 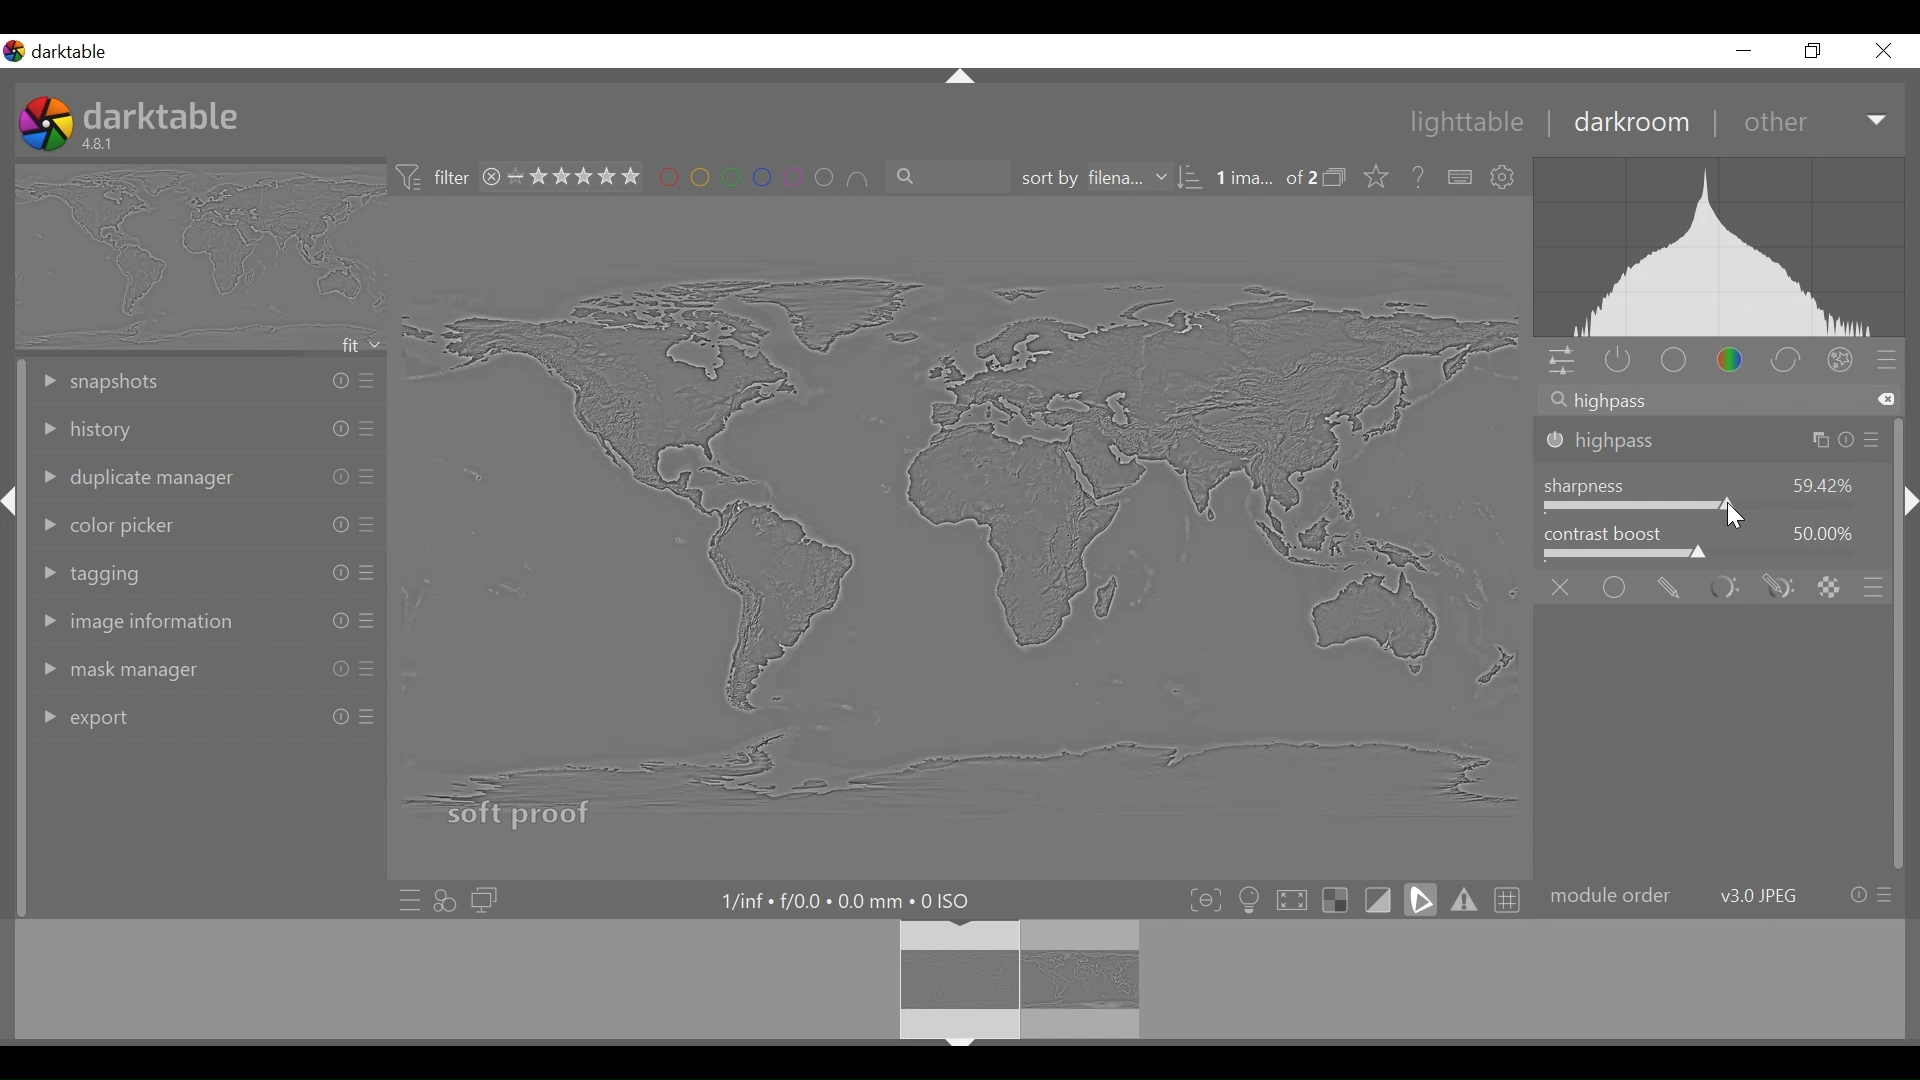 I want to click on expand/collapse, so click(x=12, y=504).